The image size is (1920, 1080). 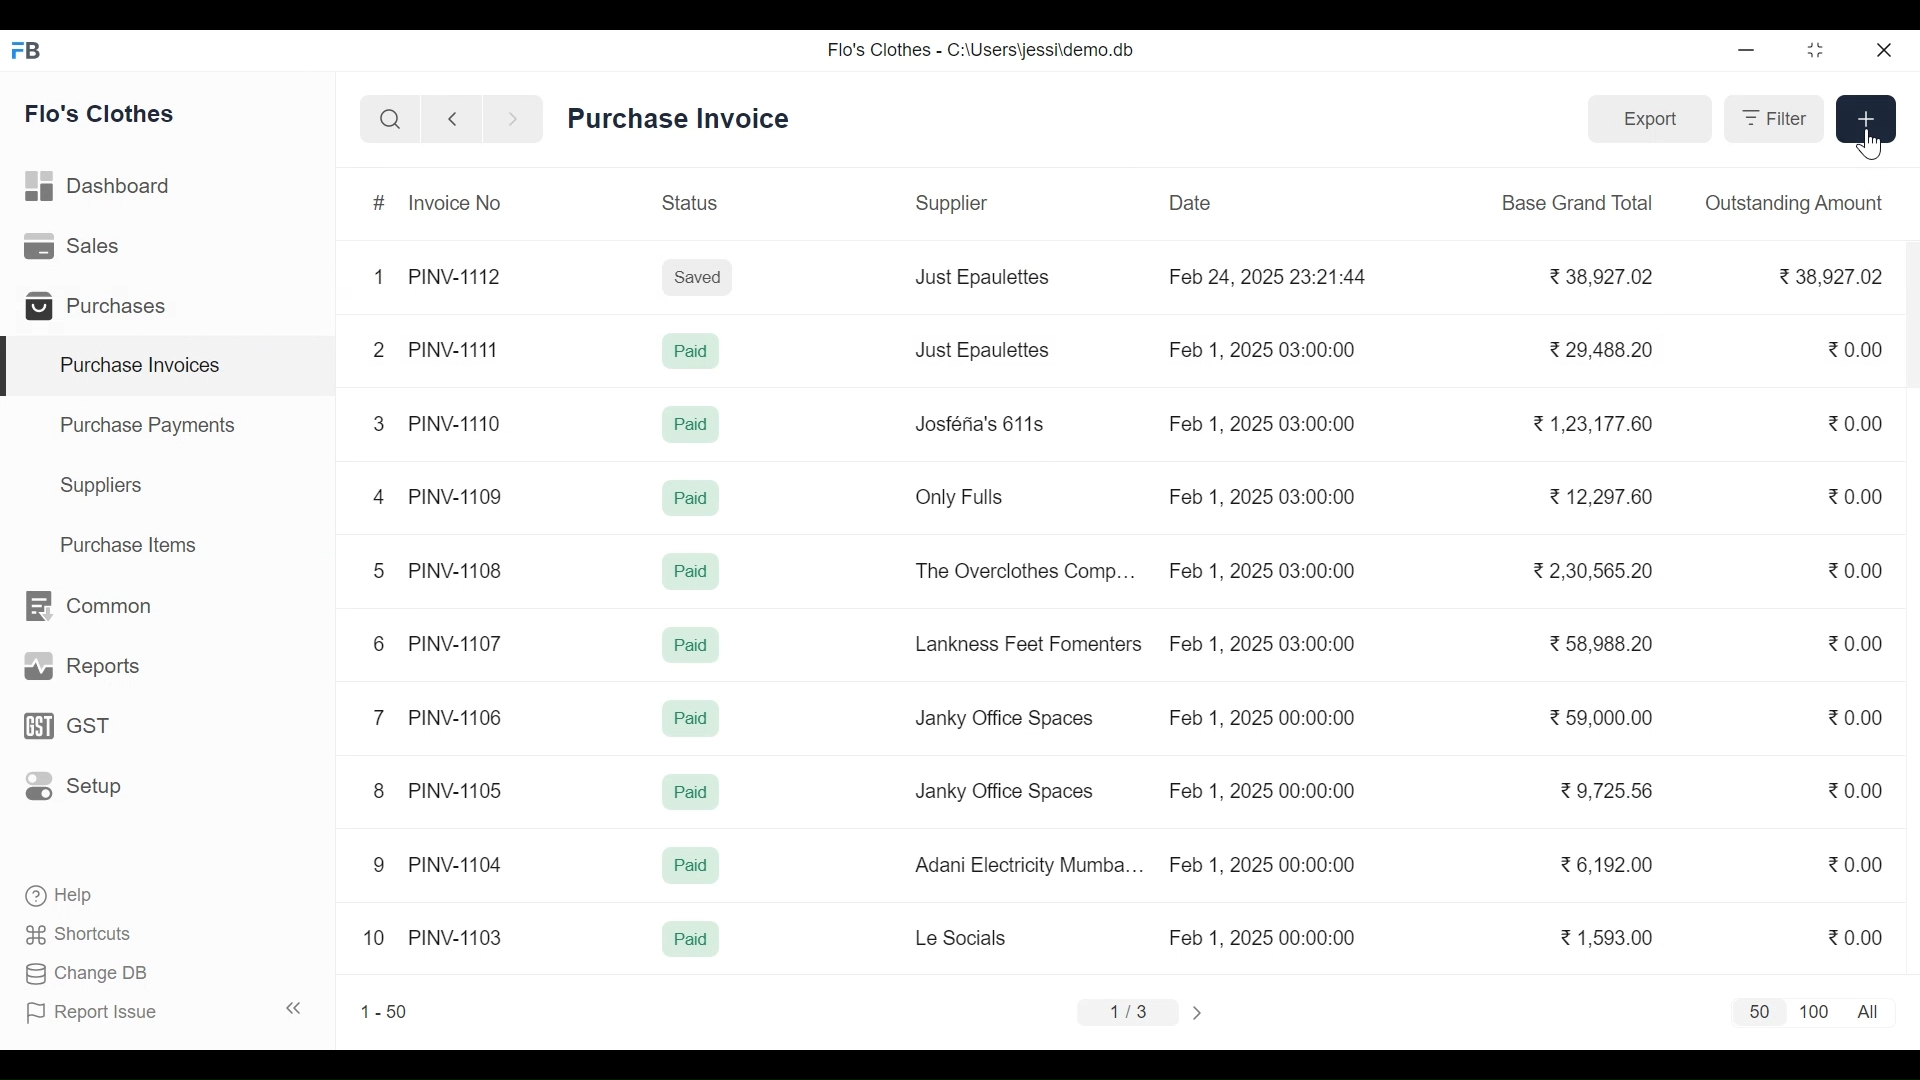 I want to click on 29,488.20, so click(x=1604, y=349).